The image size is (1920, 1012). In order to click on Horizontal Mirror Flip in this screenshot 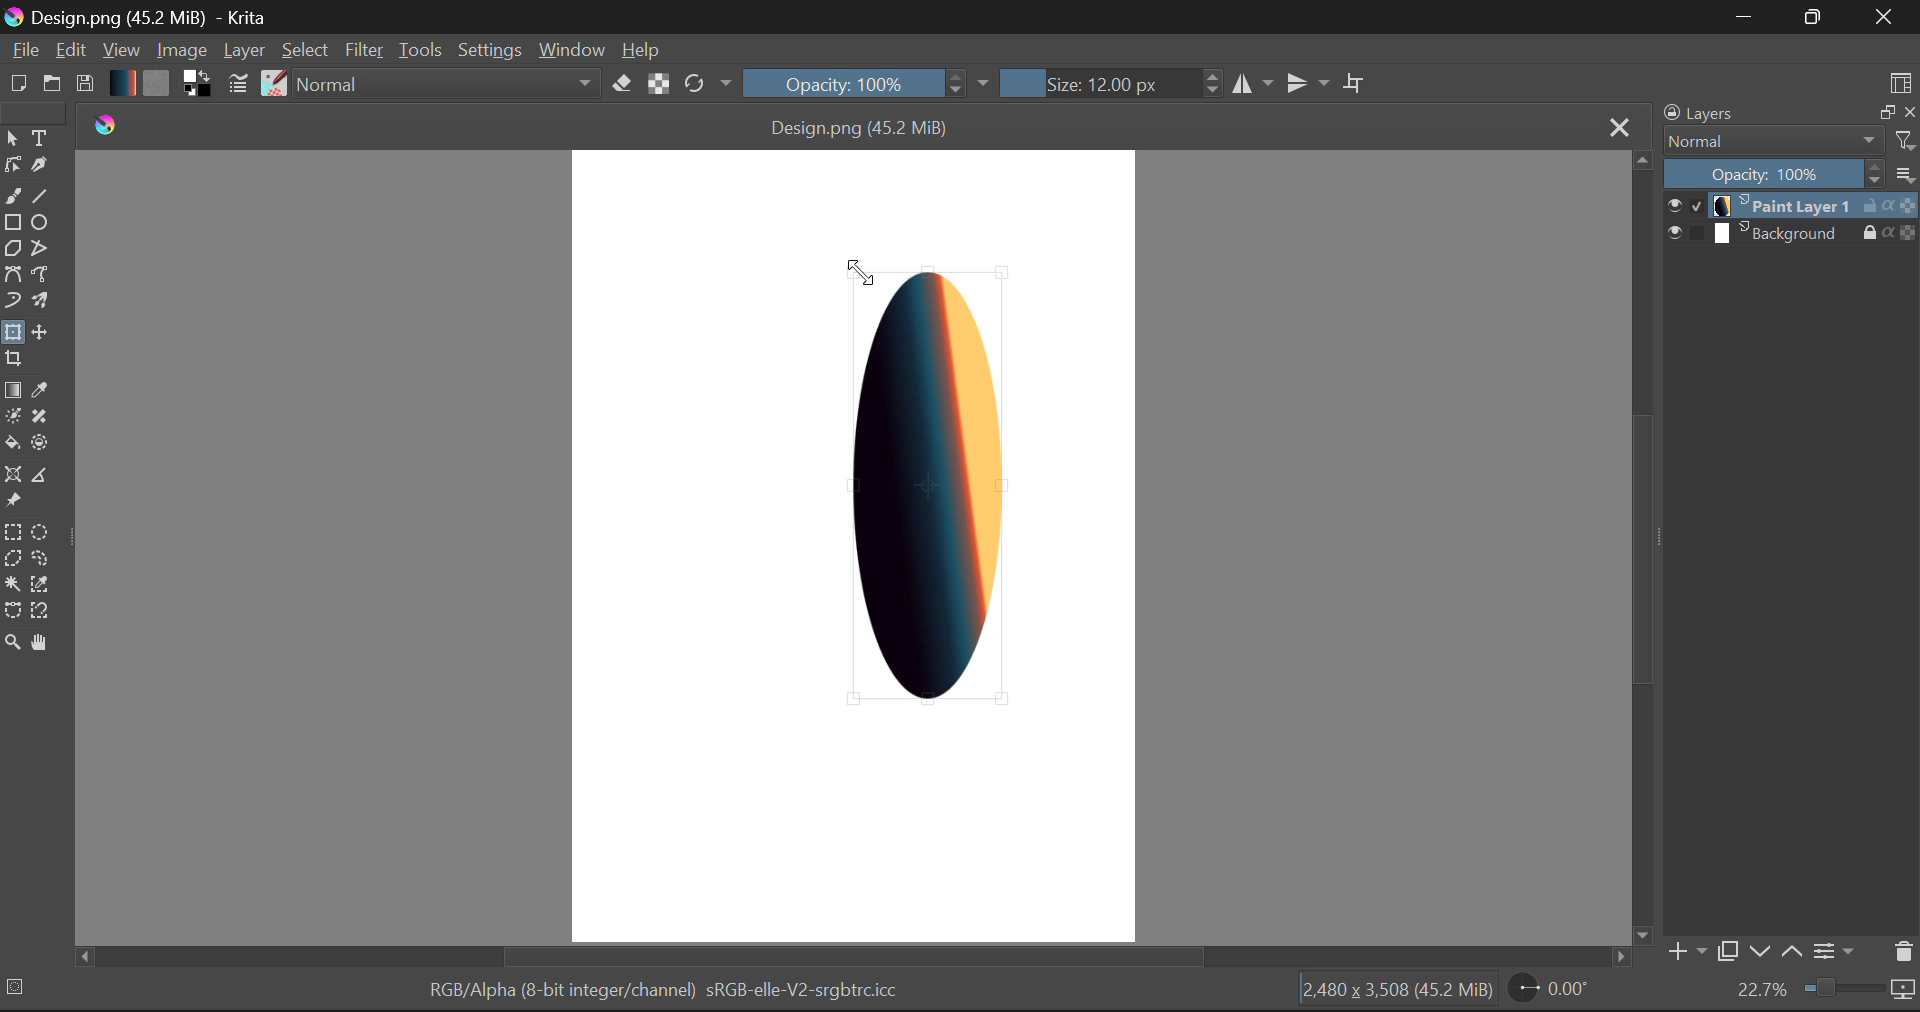, I will do `click(1303, 82)`.